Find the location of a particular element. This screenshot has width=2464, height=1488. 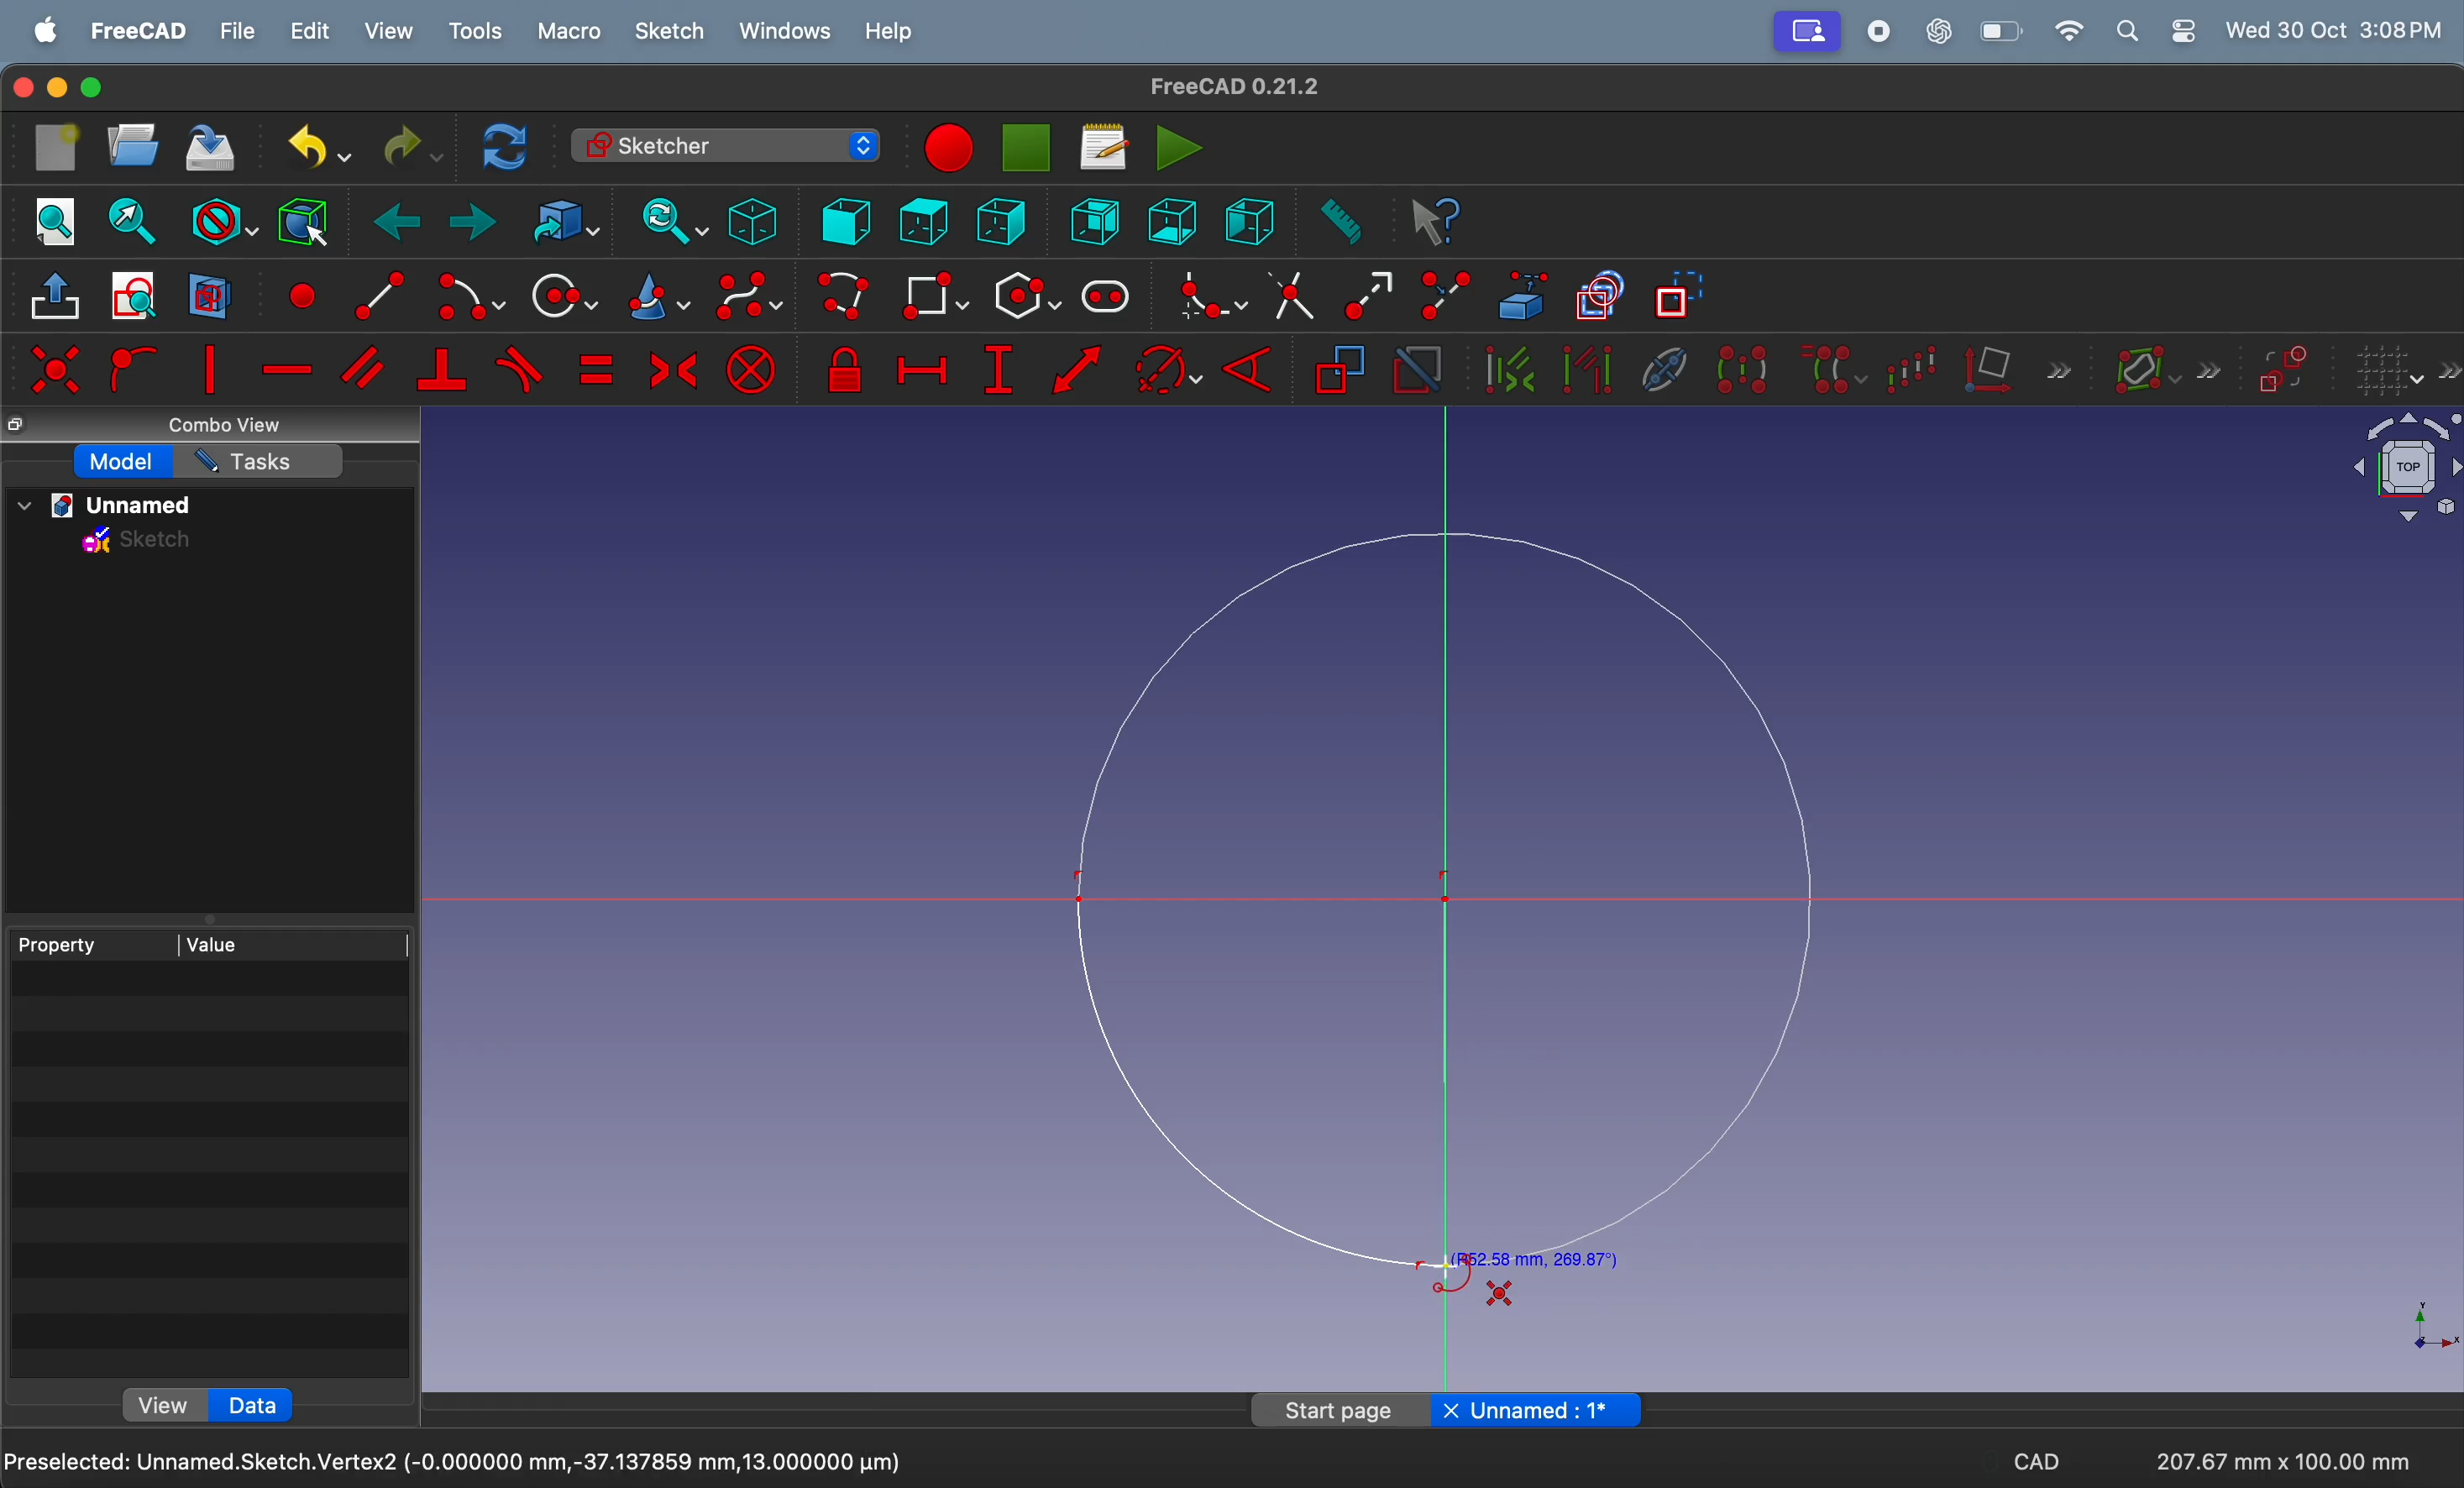

search is located at coordinates (2127, 31).